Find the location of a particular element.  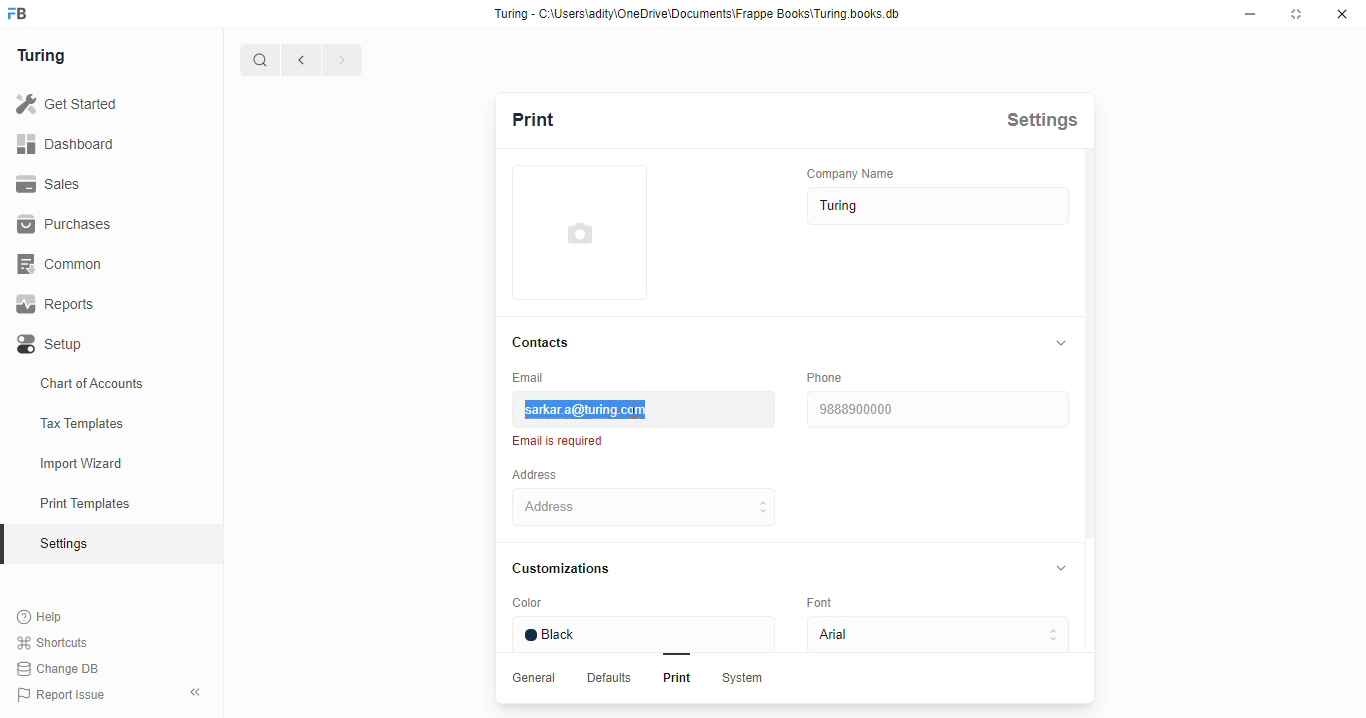

Address H is located at coordinates (672, 506).